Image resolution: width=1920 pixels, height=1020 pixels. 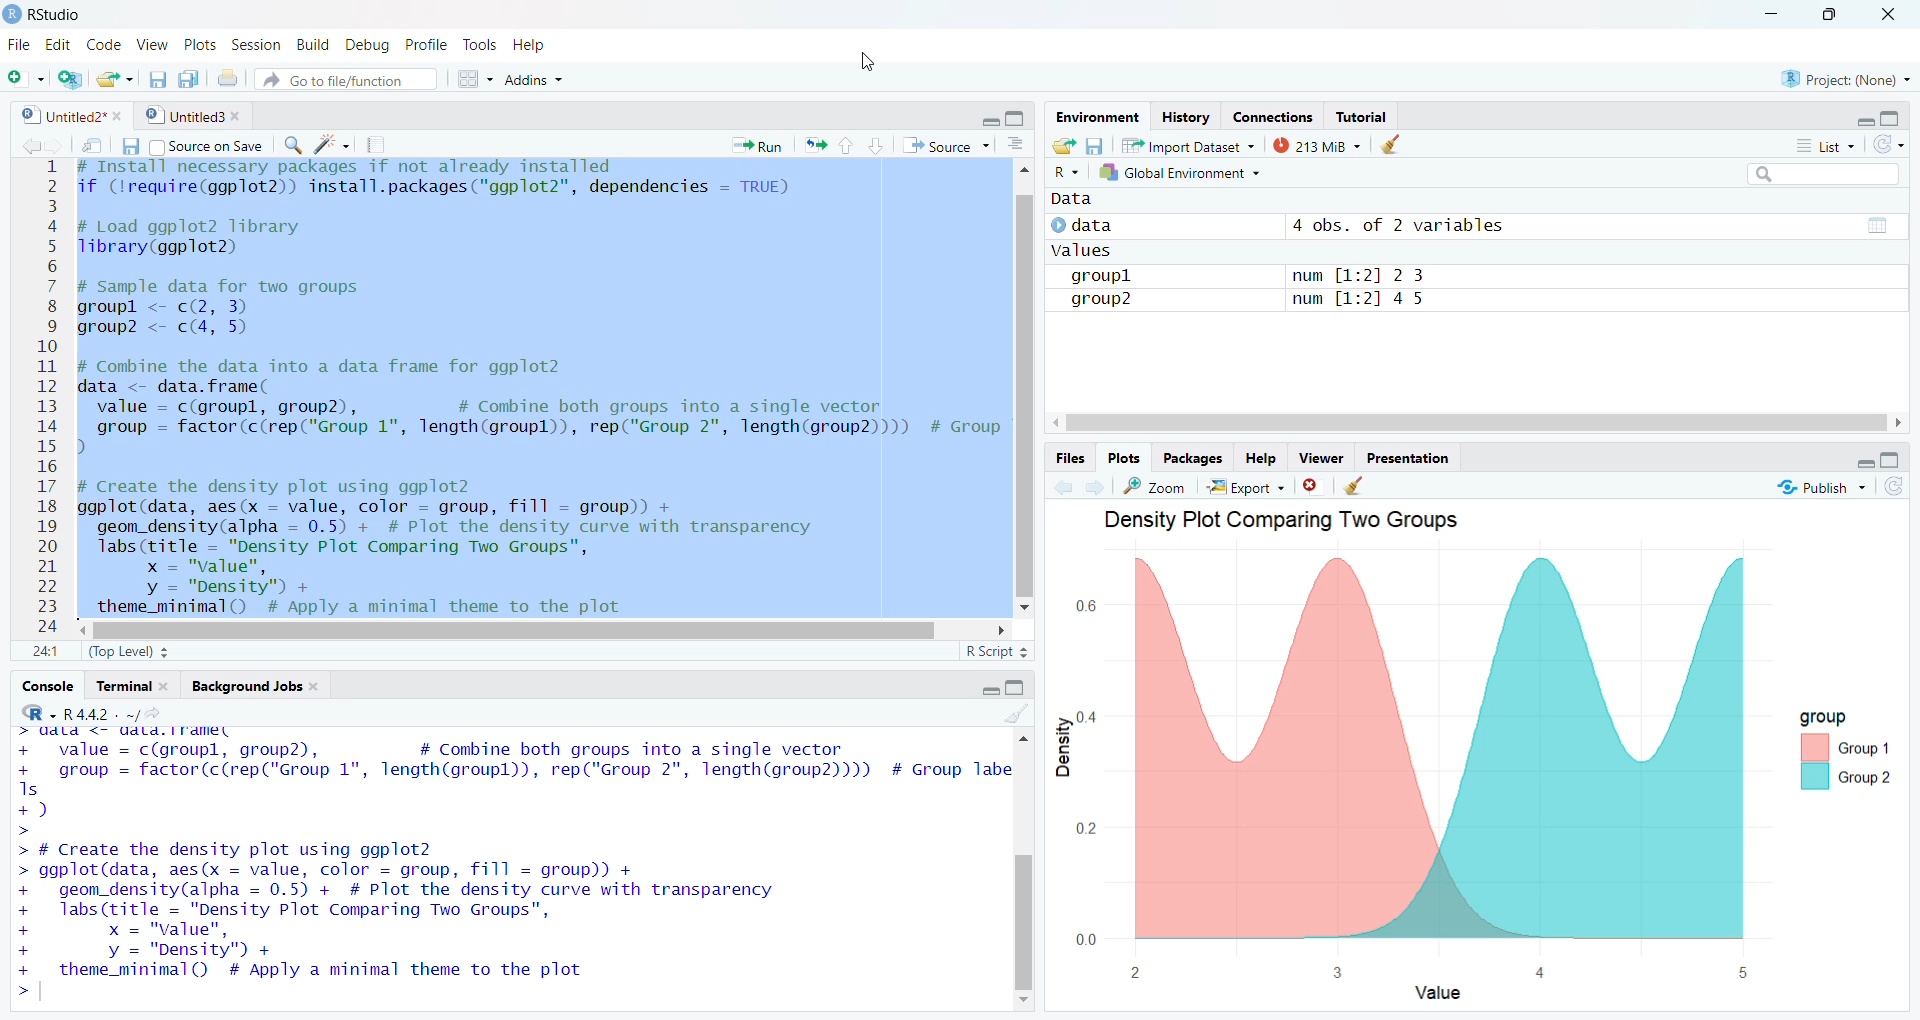 I want to click on minimize, so click(x=1842, y=459).